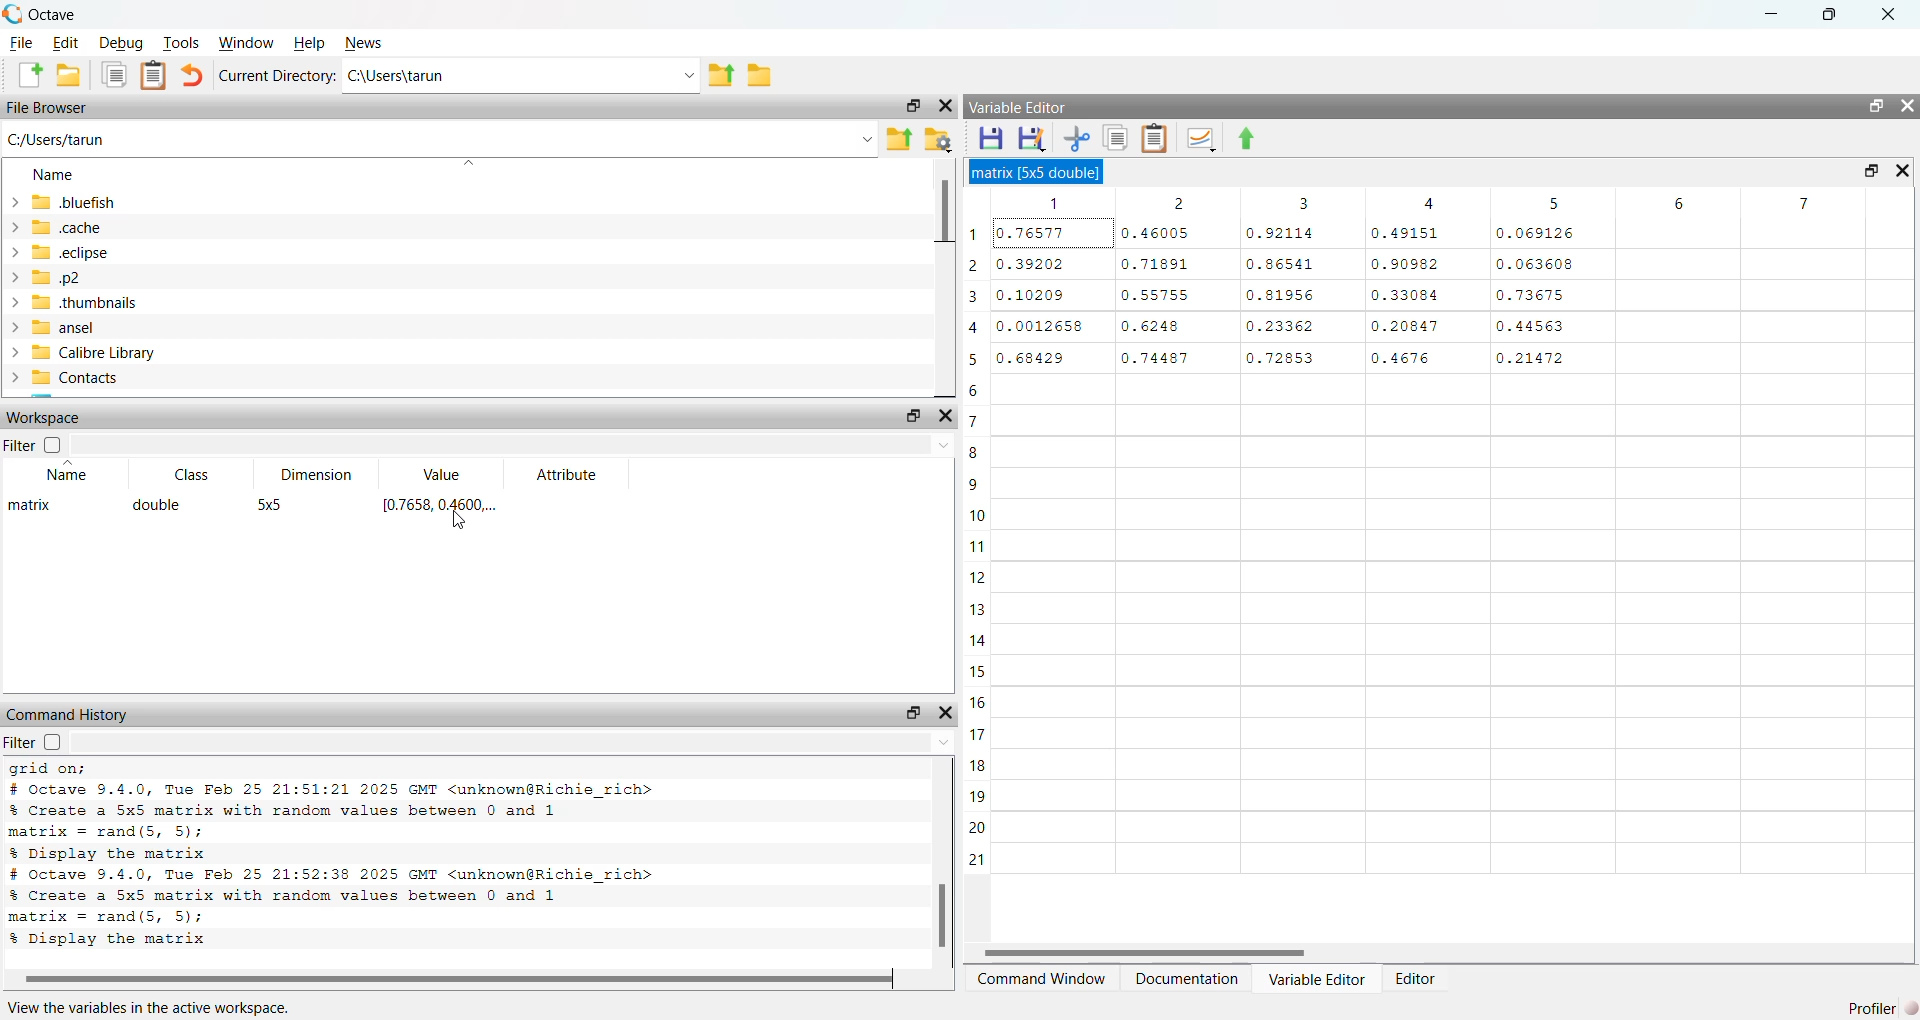  What do you see at coordinates (308, 468) in the screenshot?
I see `Dimension` at bounding box center [308, 468].